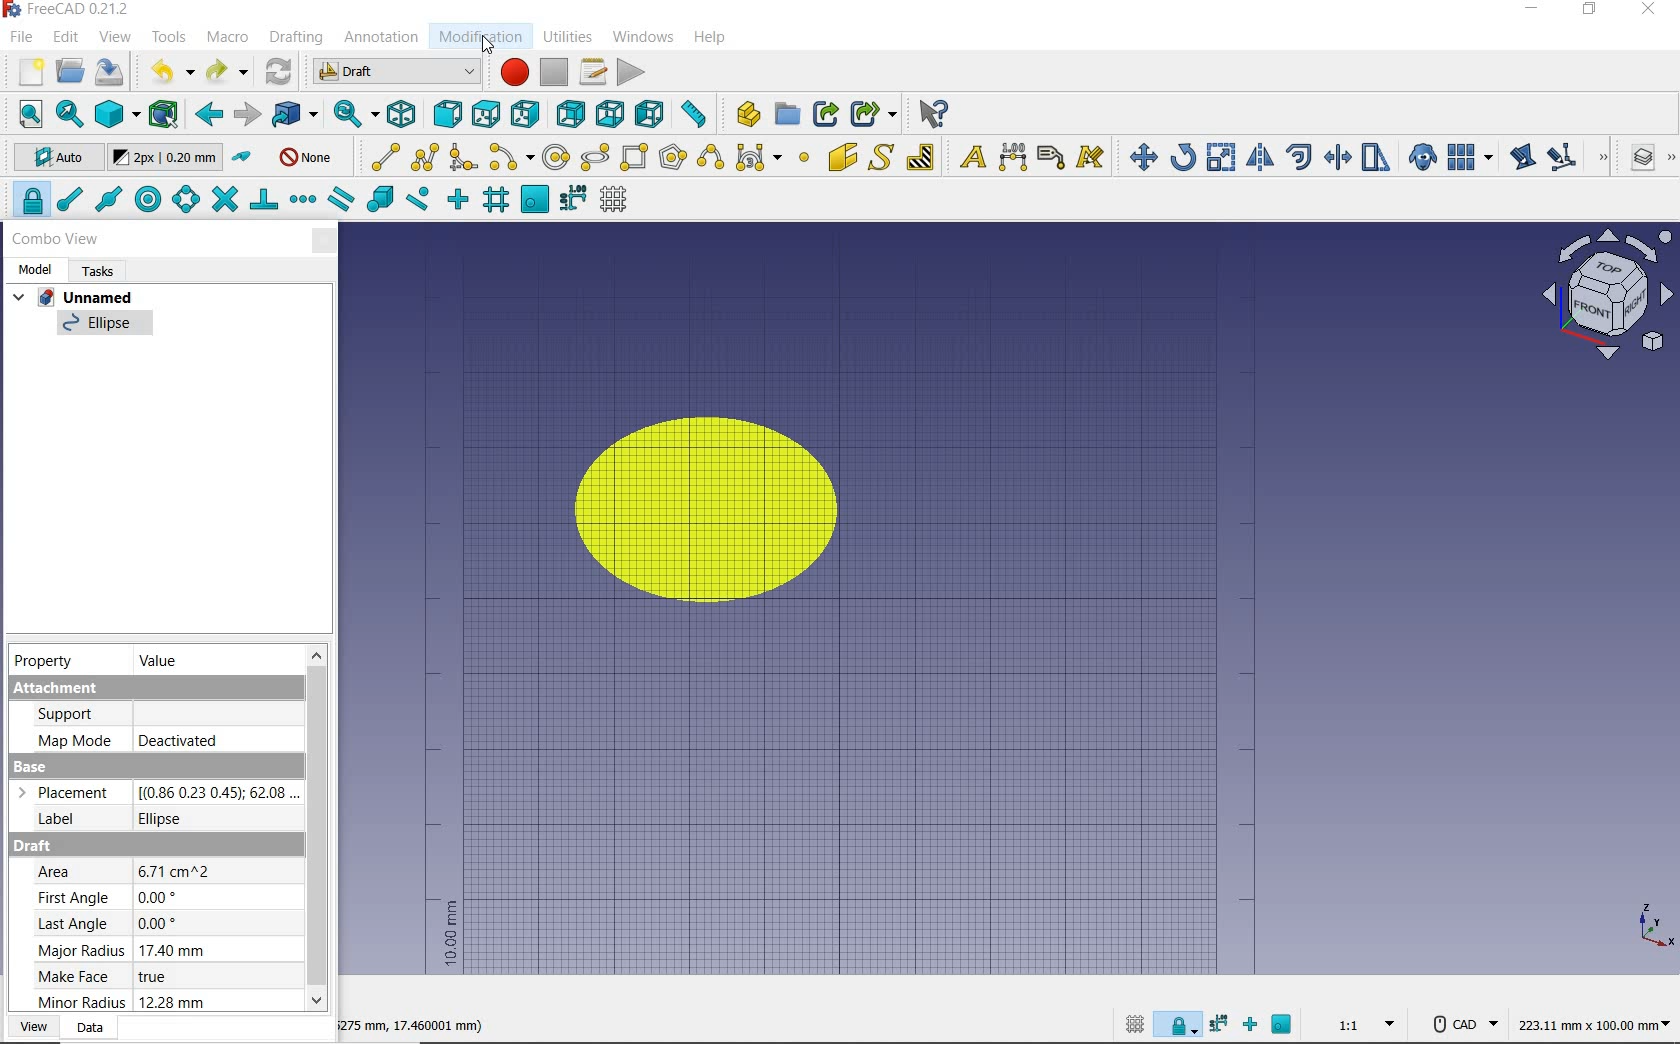 The width and height of the screenshot is (1680, 1044). What do you see at coordinates (648, 116) in the screenshot?
I see `left` at bounding box center [648, 116].